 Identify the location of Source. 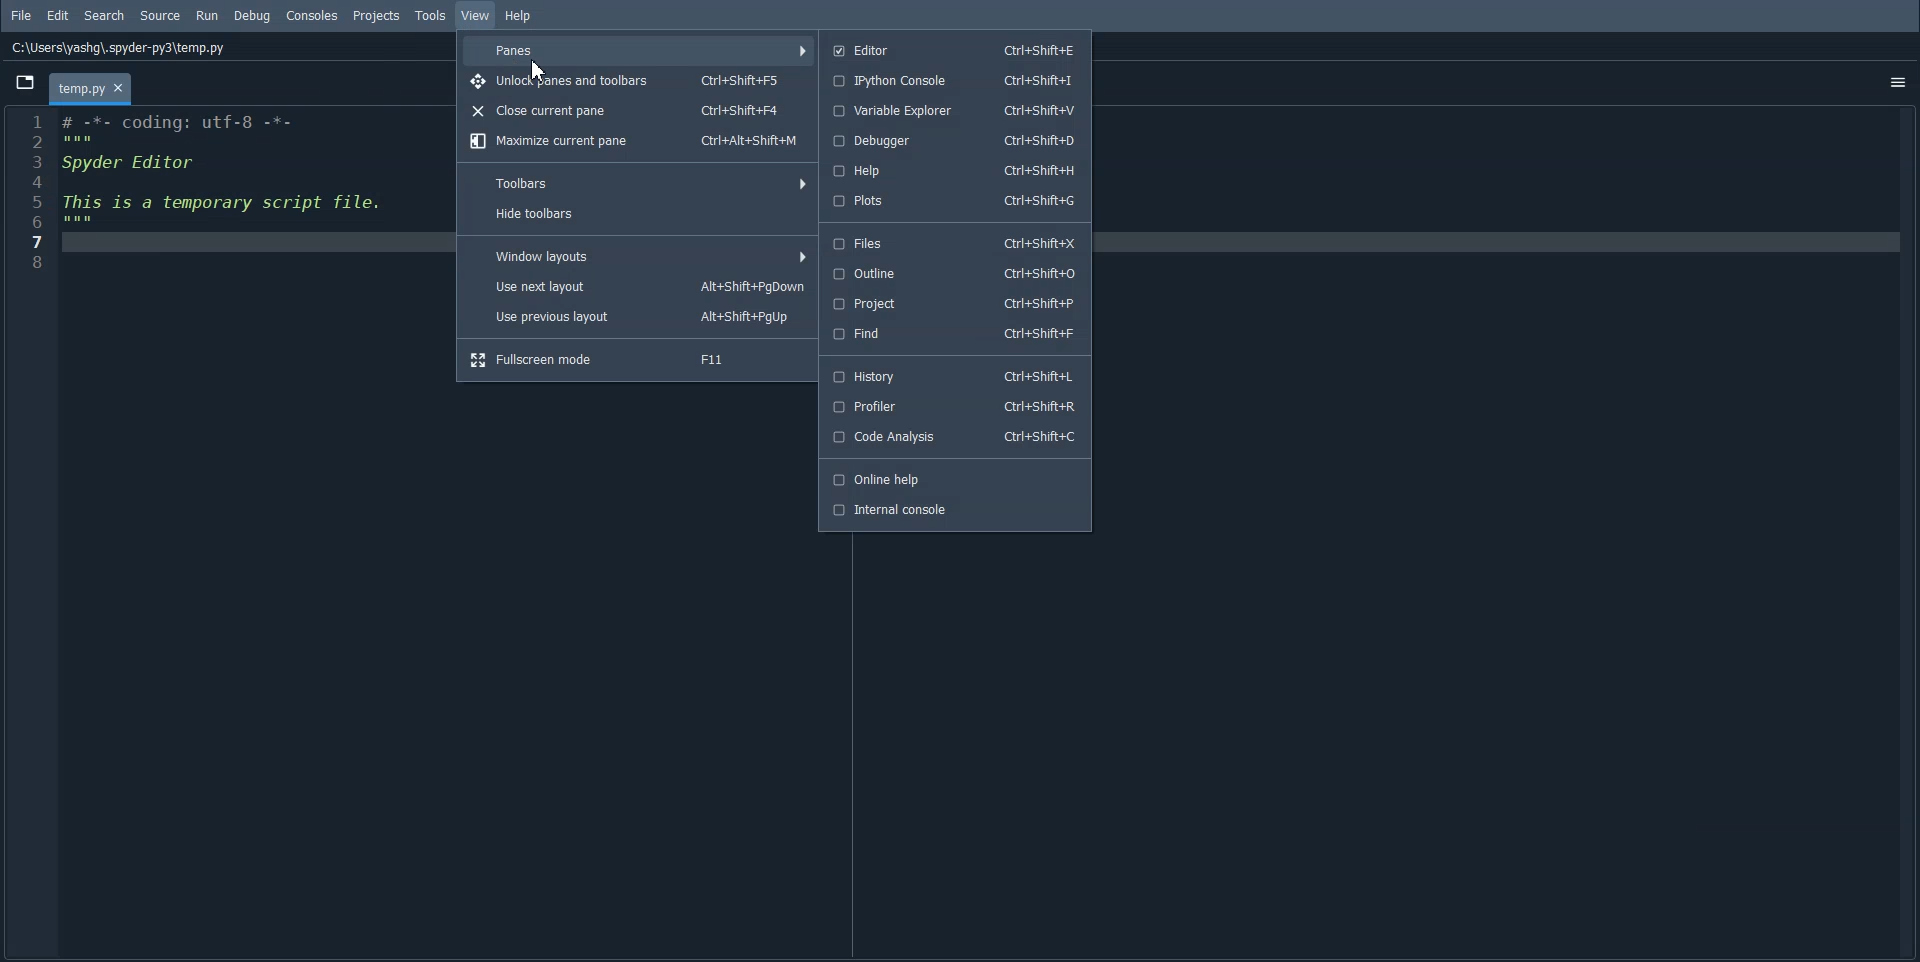
(161, 16).